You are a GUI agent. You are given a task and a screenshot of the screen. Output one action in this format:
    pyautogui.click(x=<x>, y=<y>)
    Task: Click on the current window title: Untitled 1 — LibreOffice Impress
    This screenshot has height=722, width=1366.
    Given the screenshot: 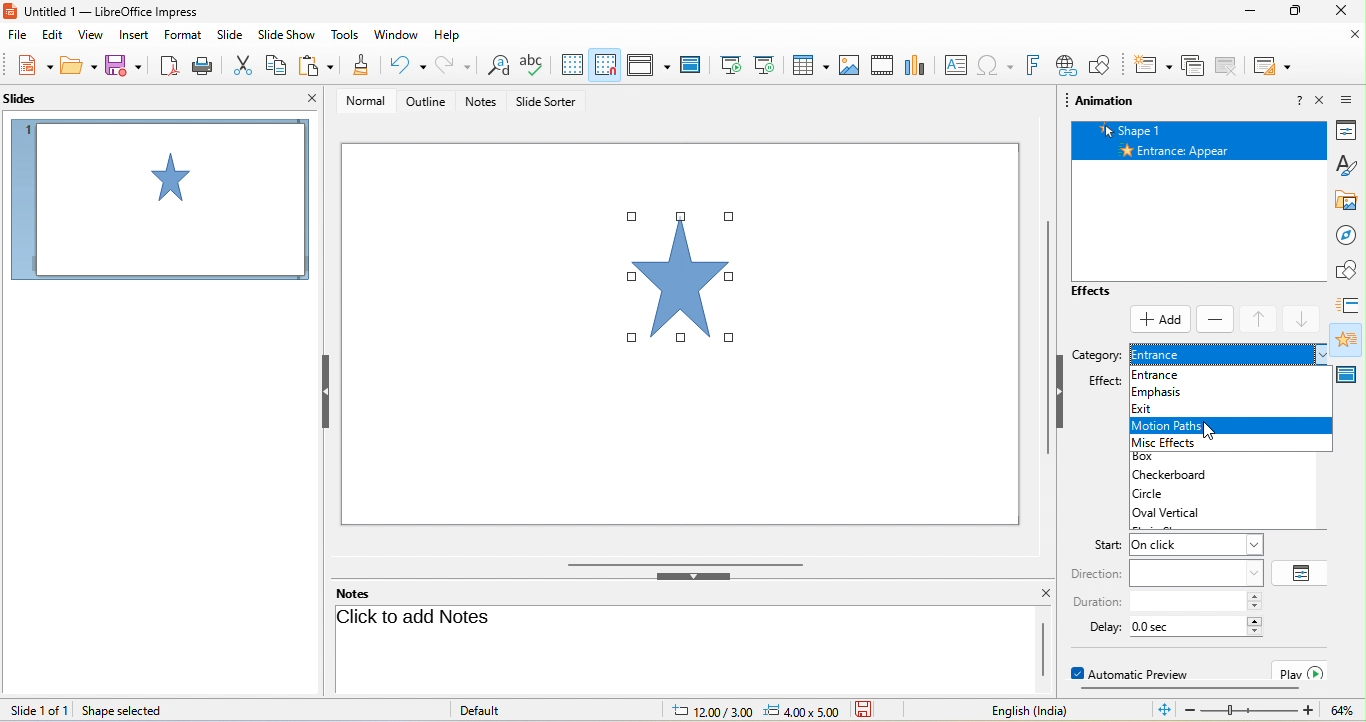 What is the action you would take?
    pyautogui.click(x=102, y=11)
    